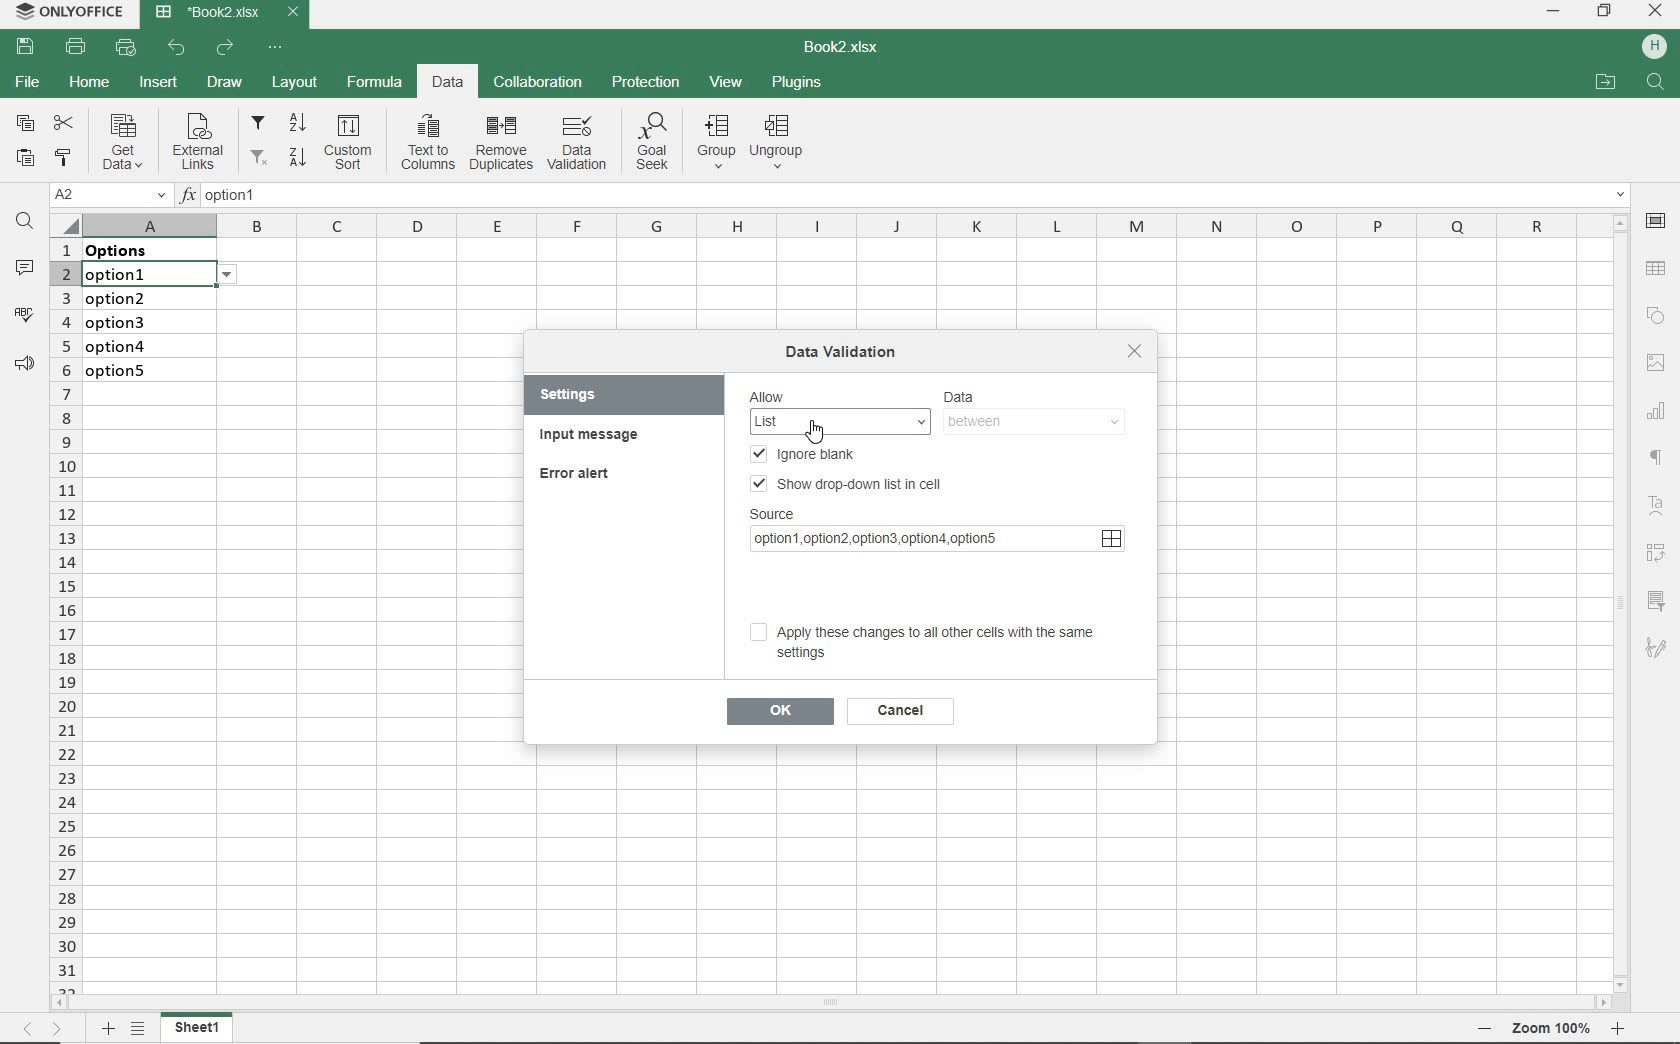 The height and width of the screenshot is (1044, 1680). Describe the element at coordinates (63, 121) in the screenshot. I see `CUT` at that location.